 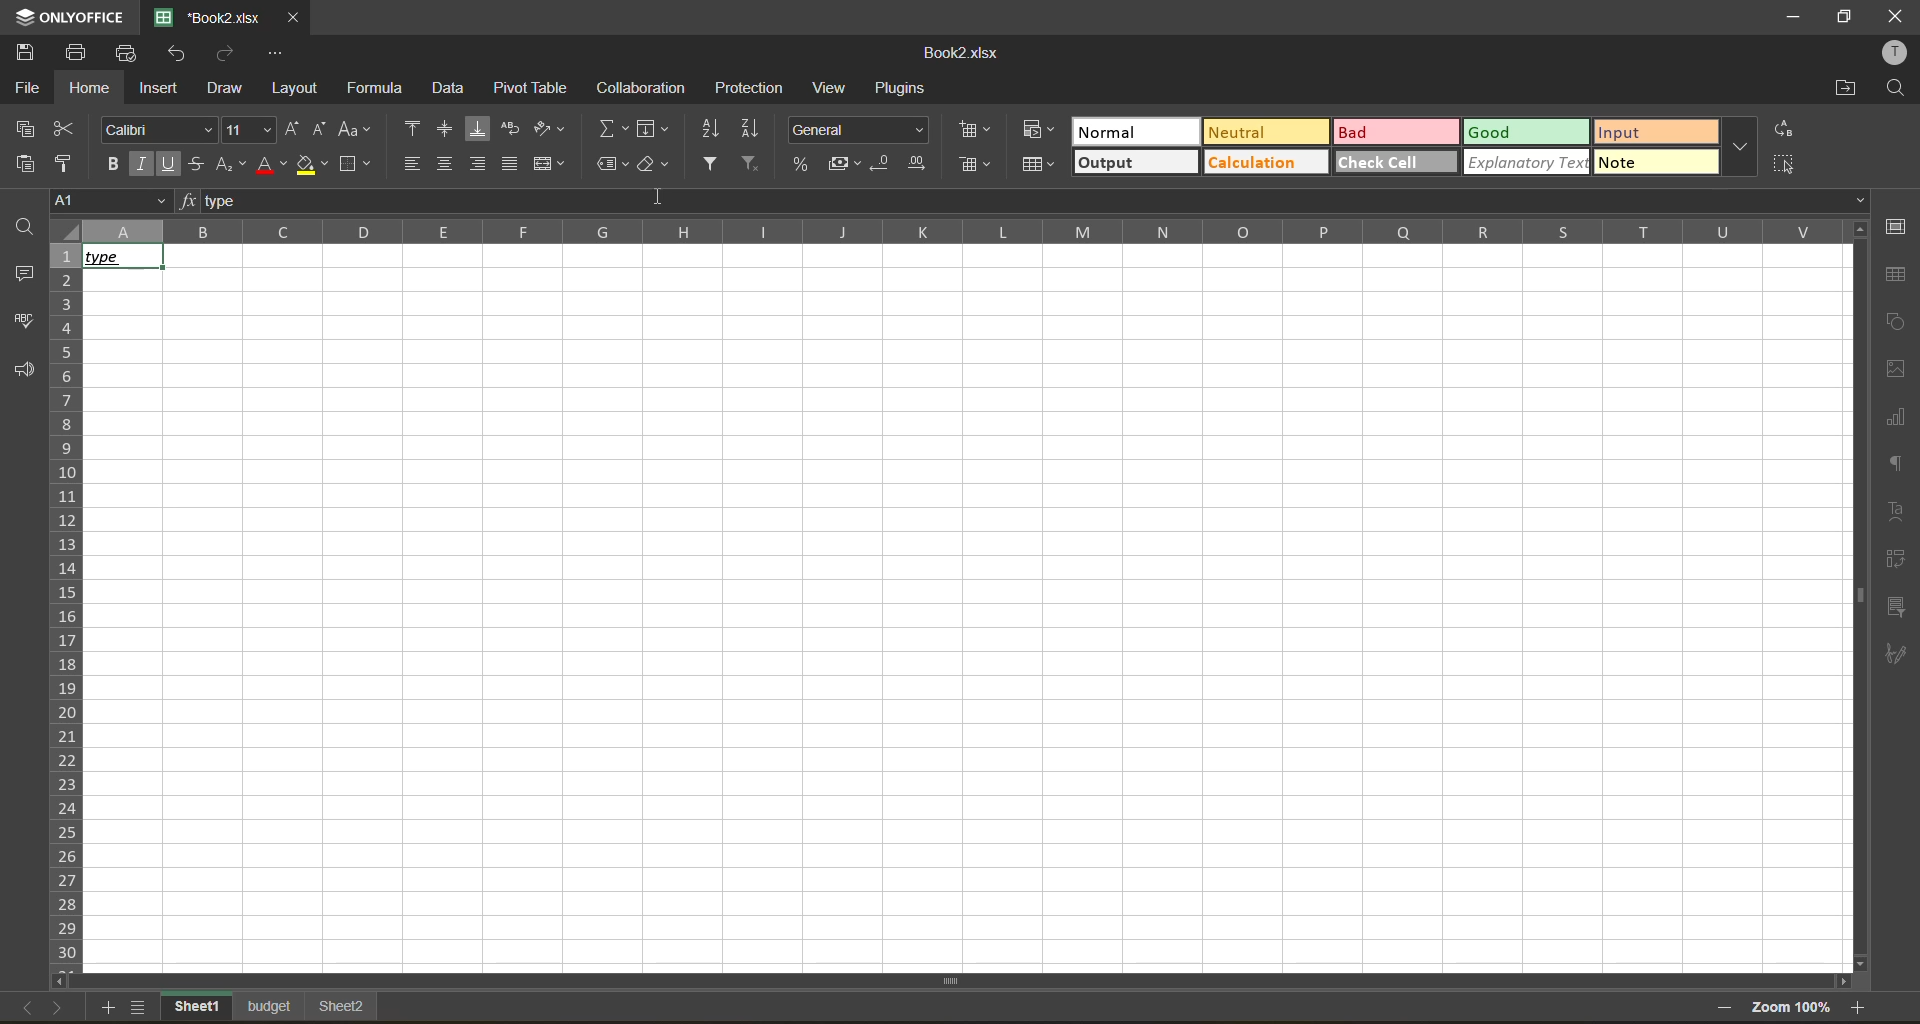 What do you see at coordinates (550, 128) in the screenshot?
I see `orientation` at bounding box center [550, 128].